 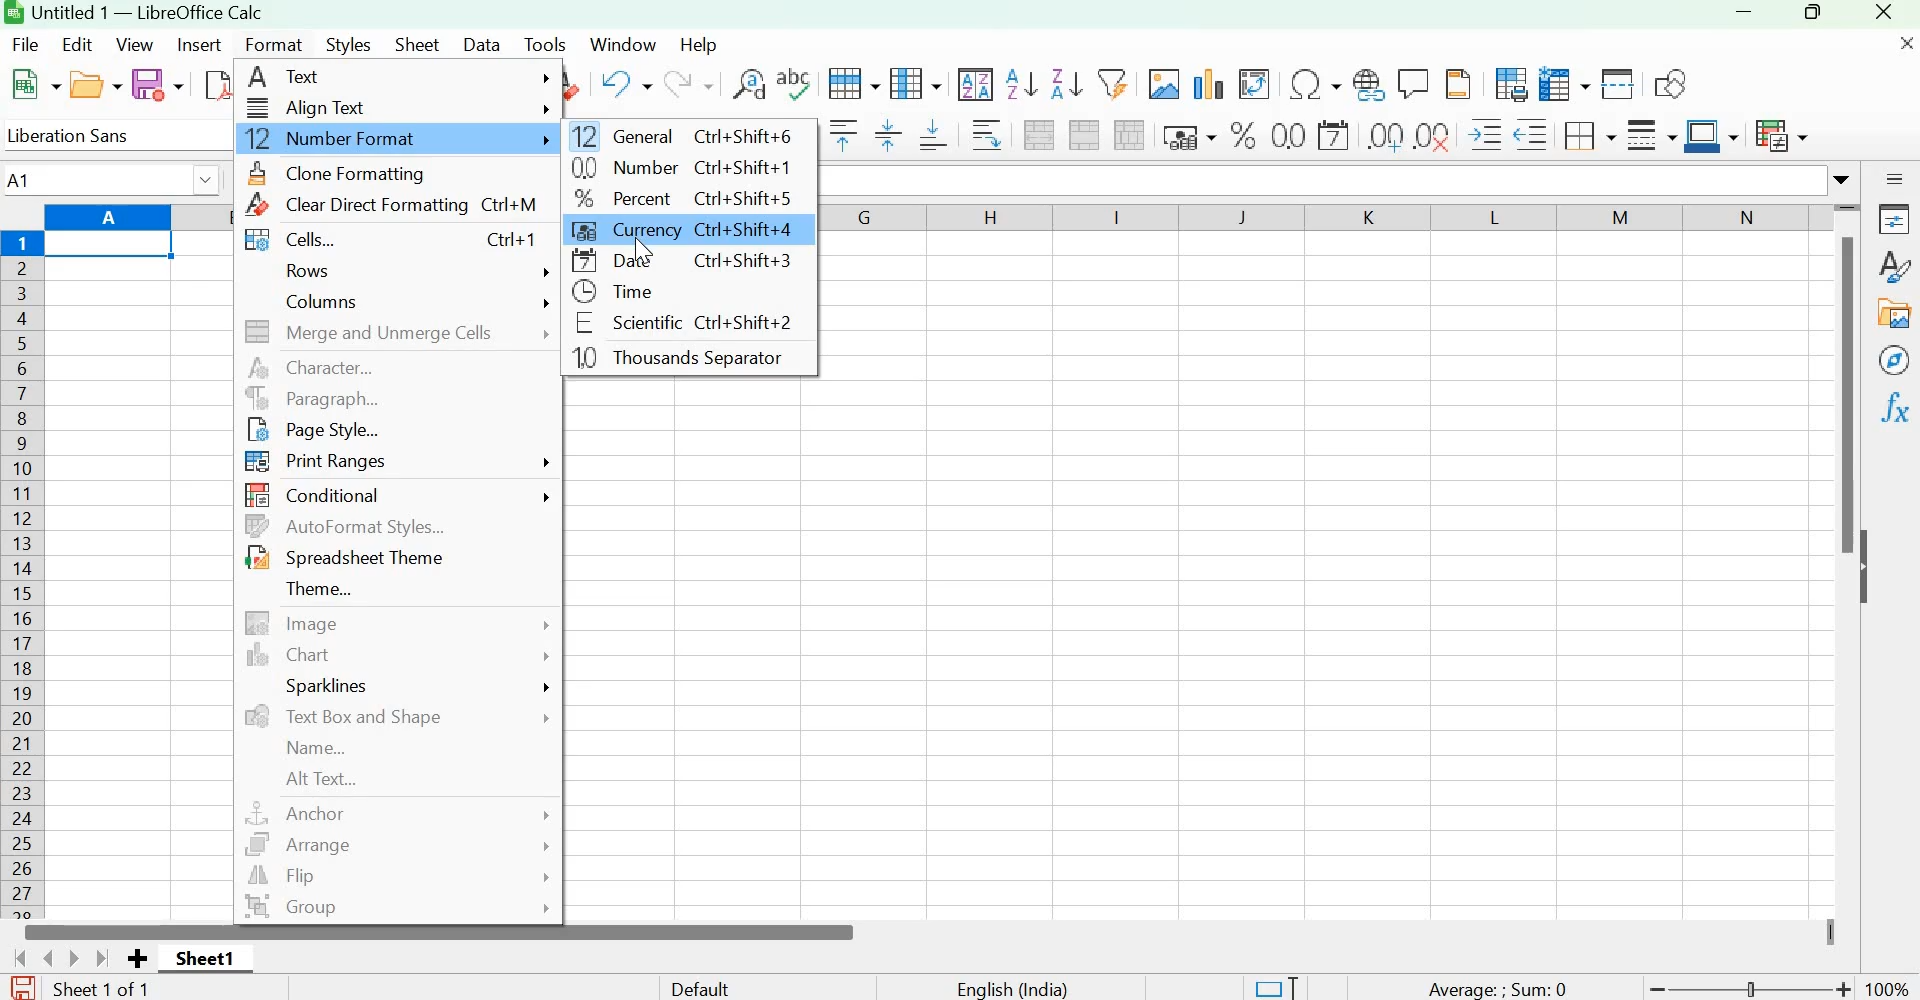 What do you see at coordinates (348, 46) in the screenshot?
I see `Styles` at bounding box center [348, 46].